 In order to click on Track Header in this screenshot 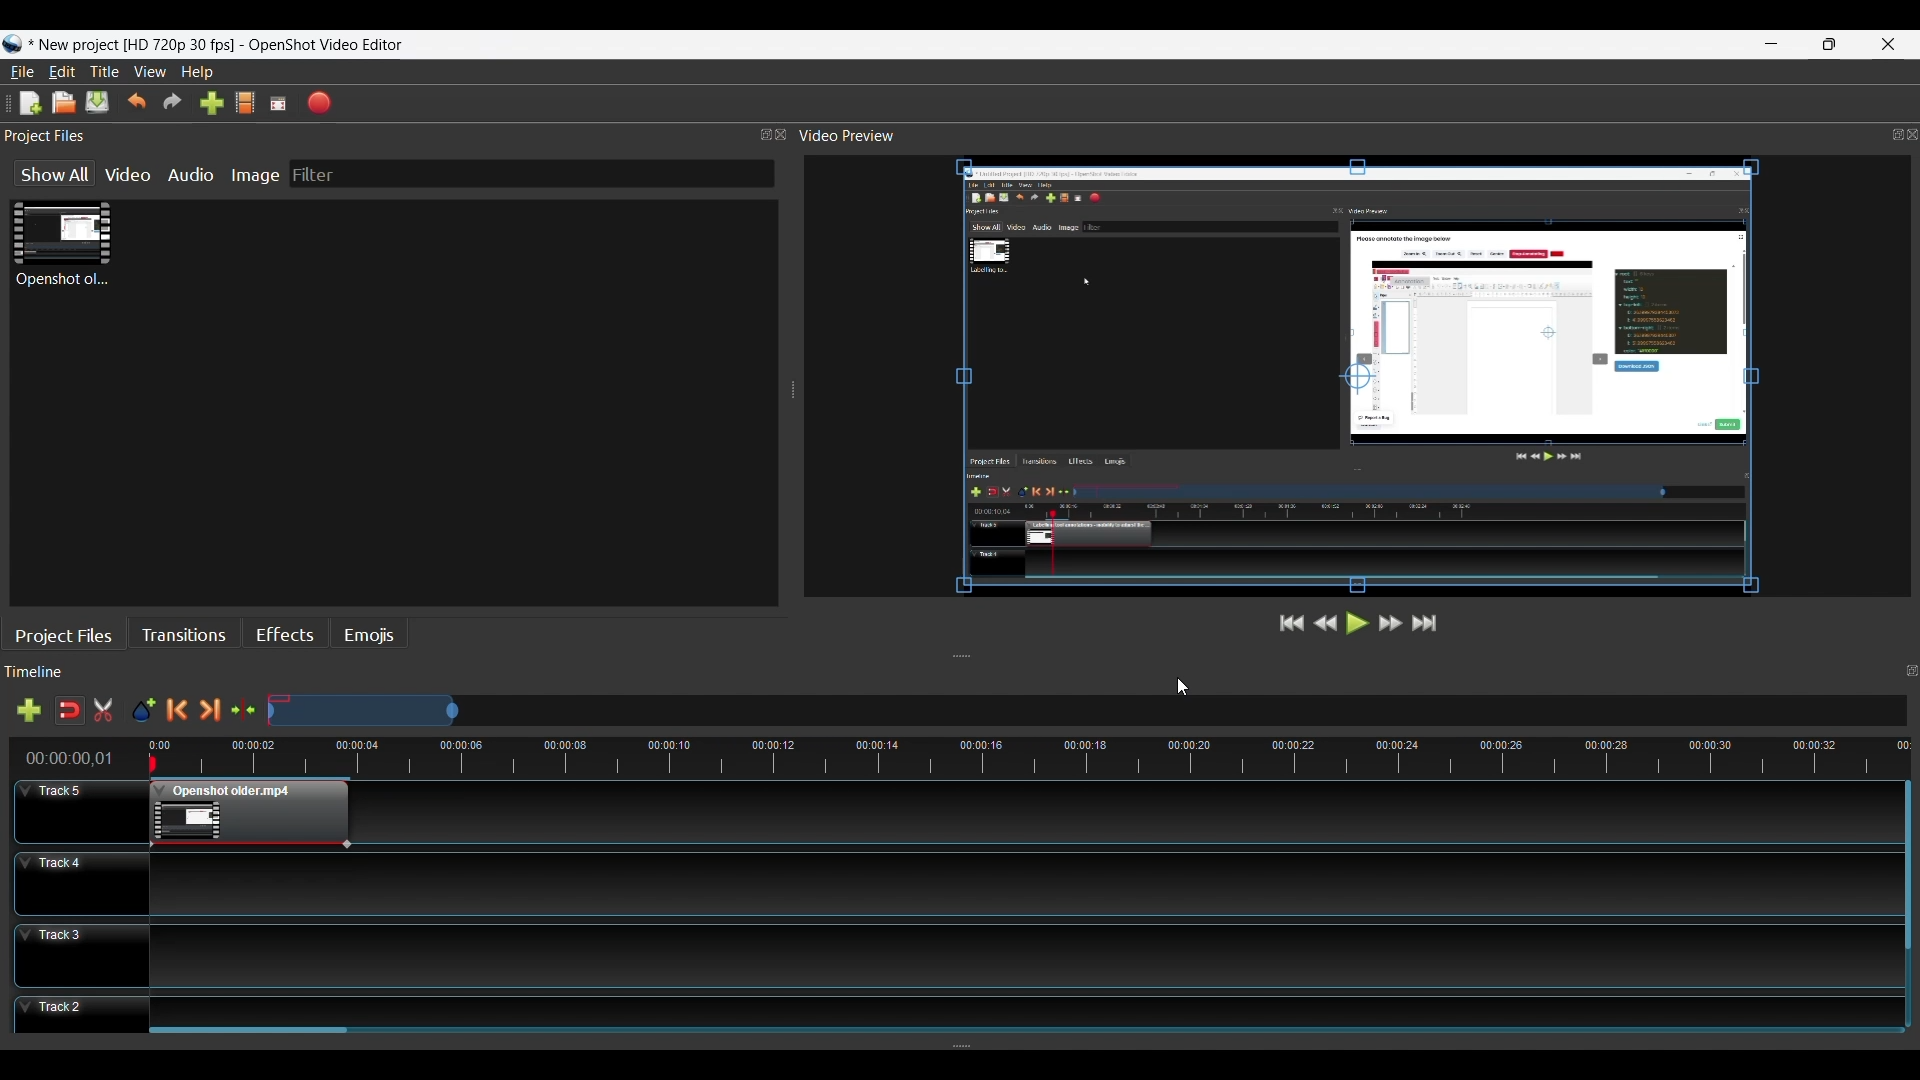, I will do `click(83, 954)`.